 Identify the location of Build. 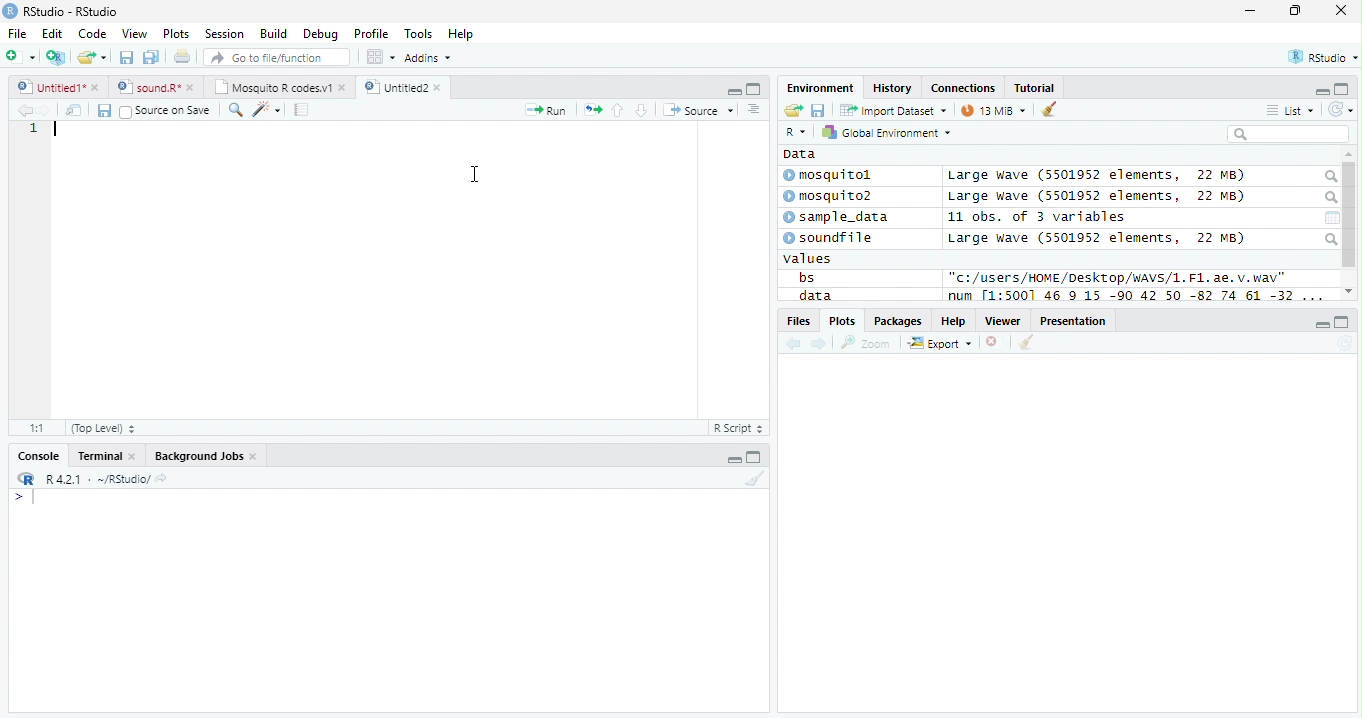
(274, 33).